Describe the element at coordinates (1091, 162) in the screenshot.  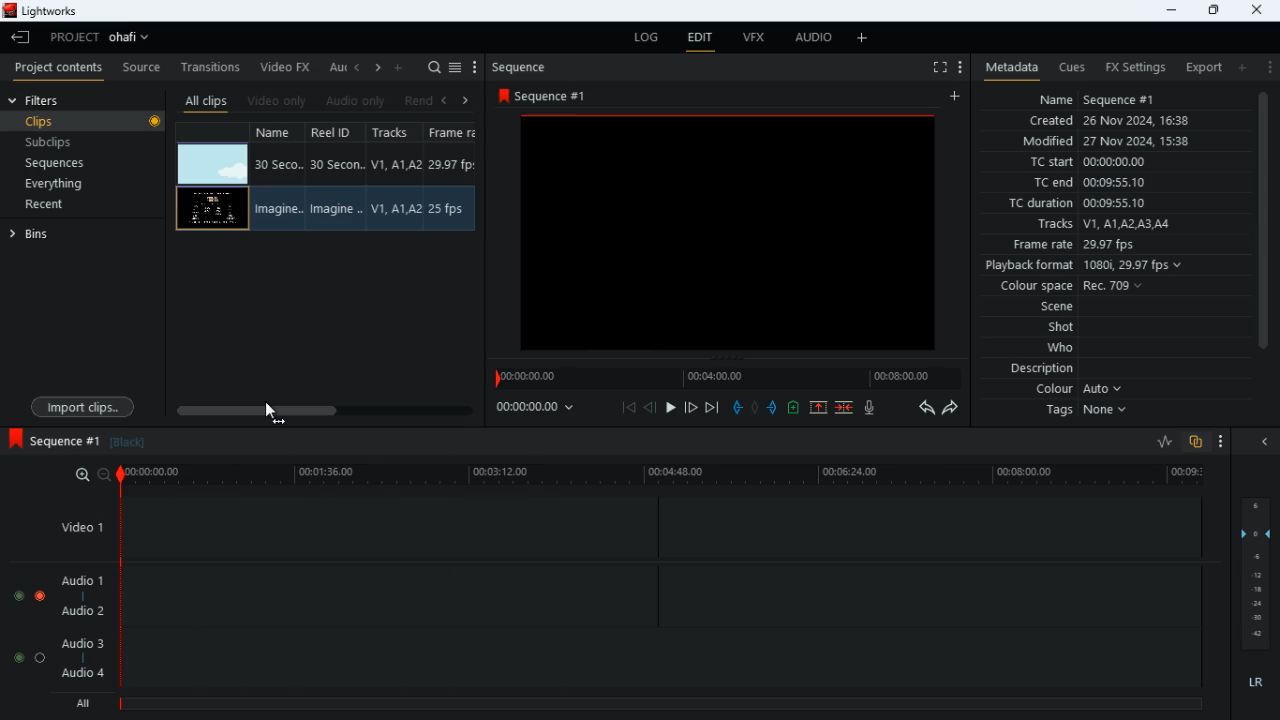
I see `tc start` at that location.